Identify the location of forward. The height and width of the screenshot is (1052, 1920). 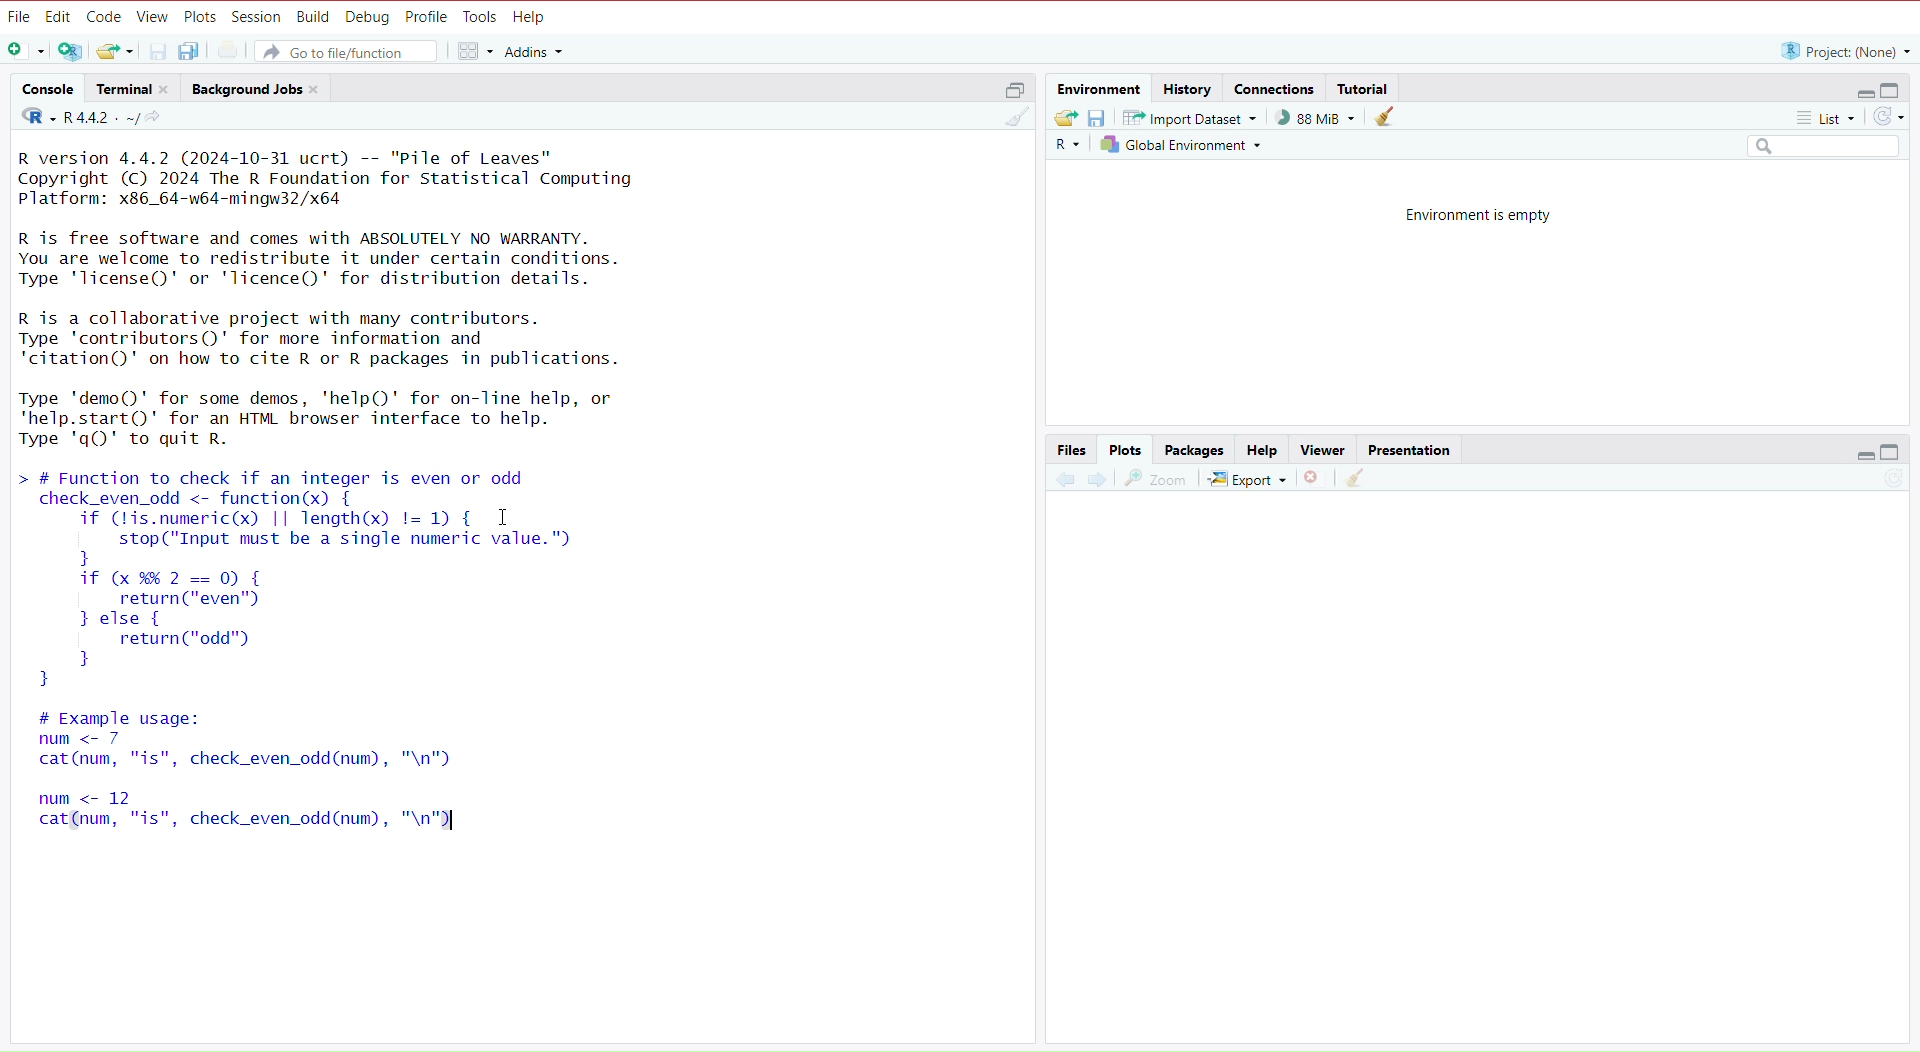
(1097, 483).